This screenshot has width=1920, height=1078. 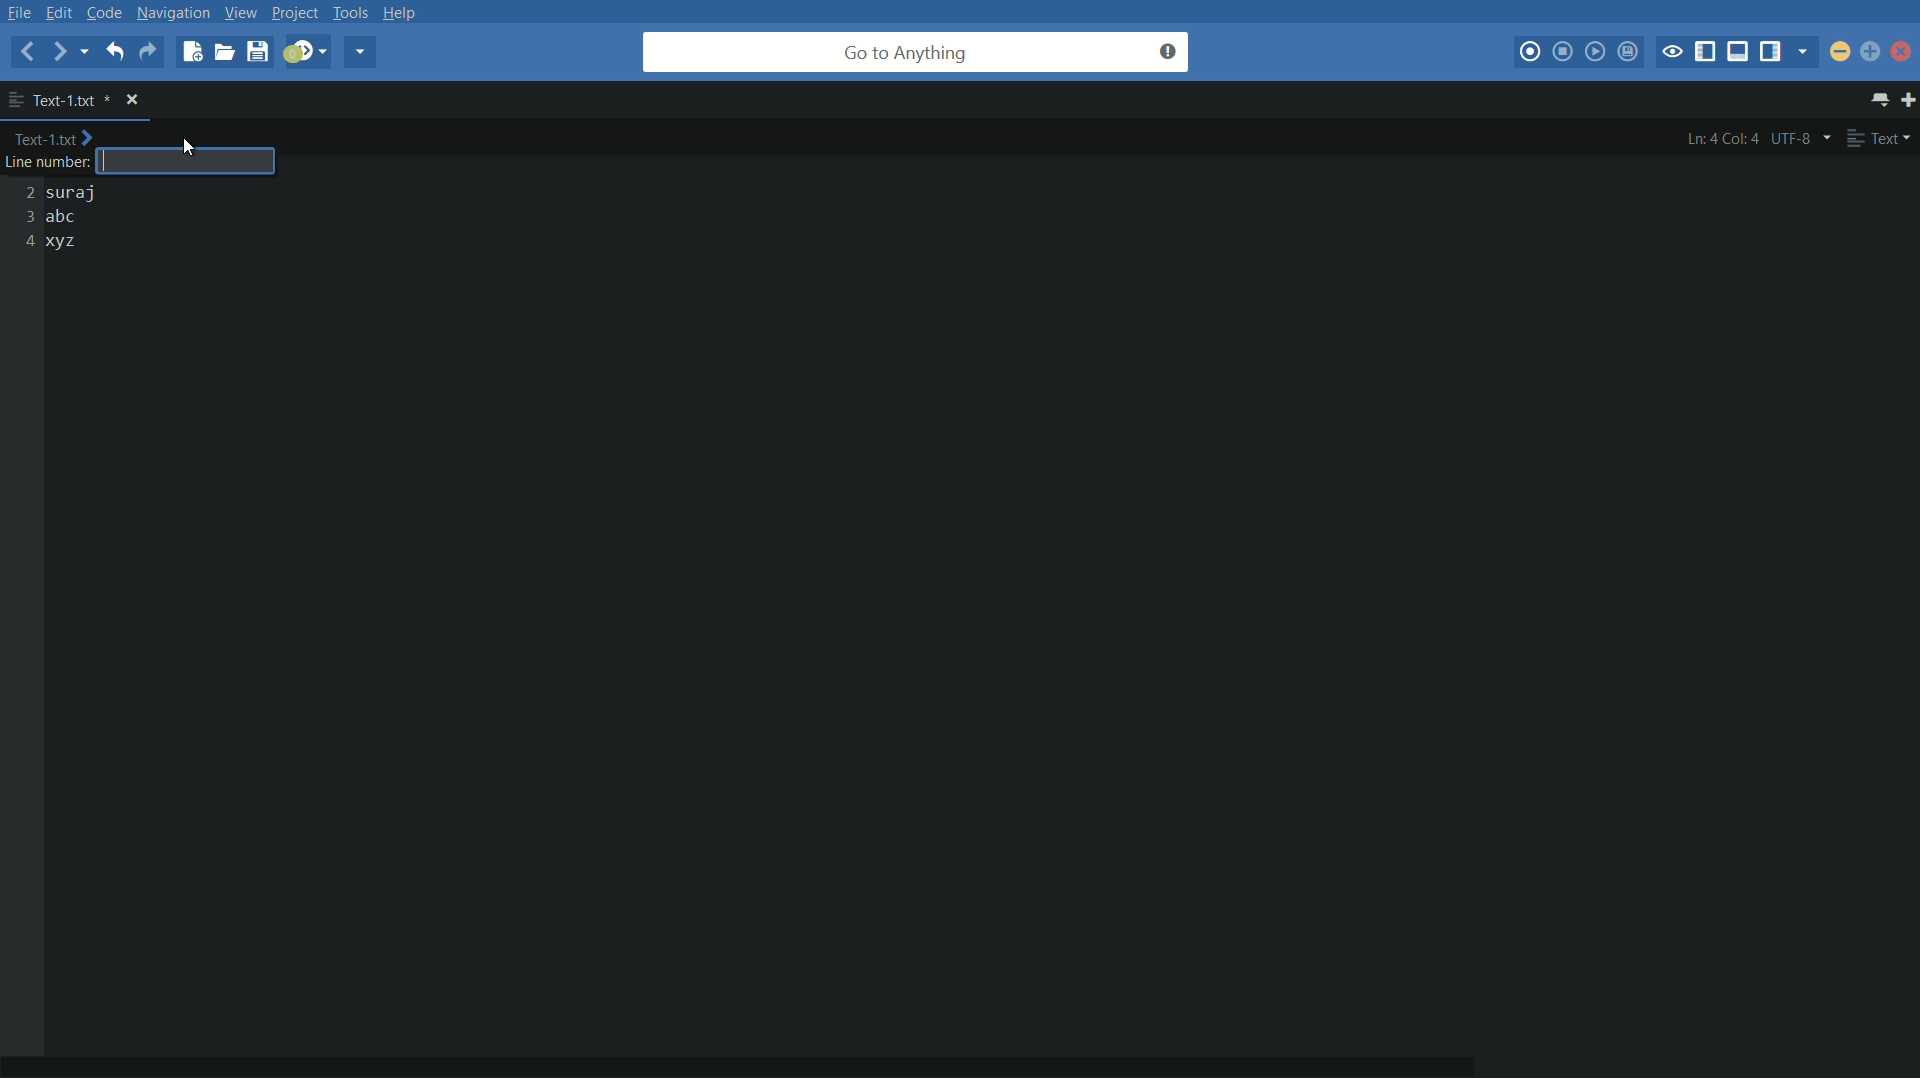 What do you see at coordinates (1563, 52) in the screenshot?
I see `stop macro` at bounding box center [1563, 52].